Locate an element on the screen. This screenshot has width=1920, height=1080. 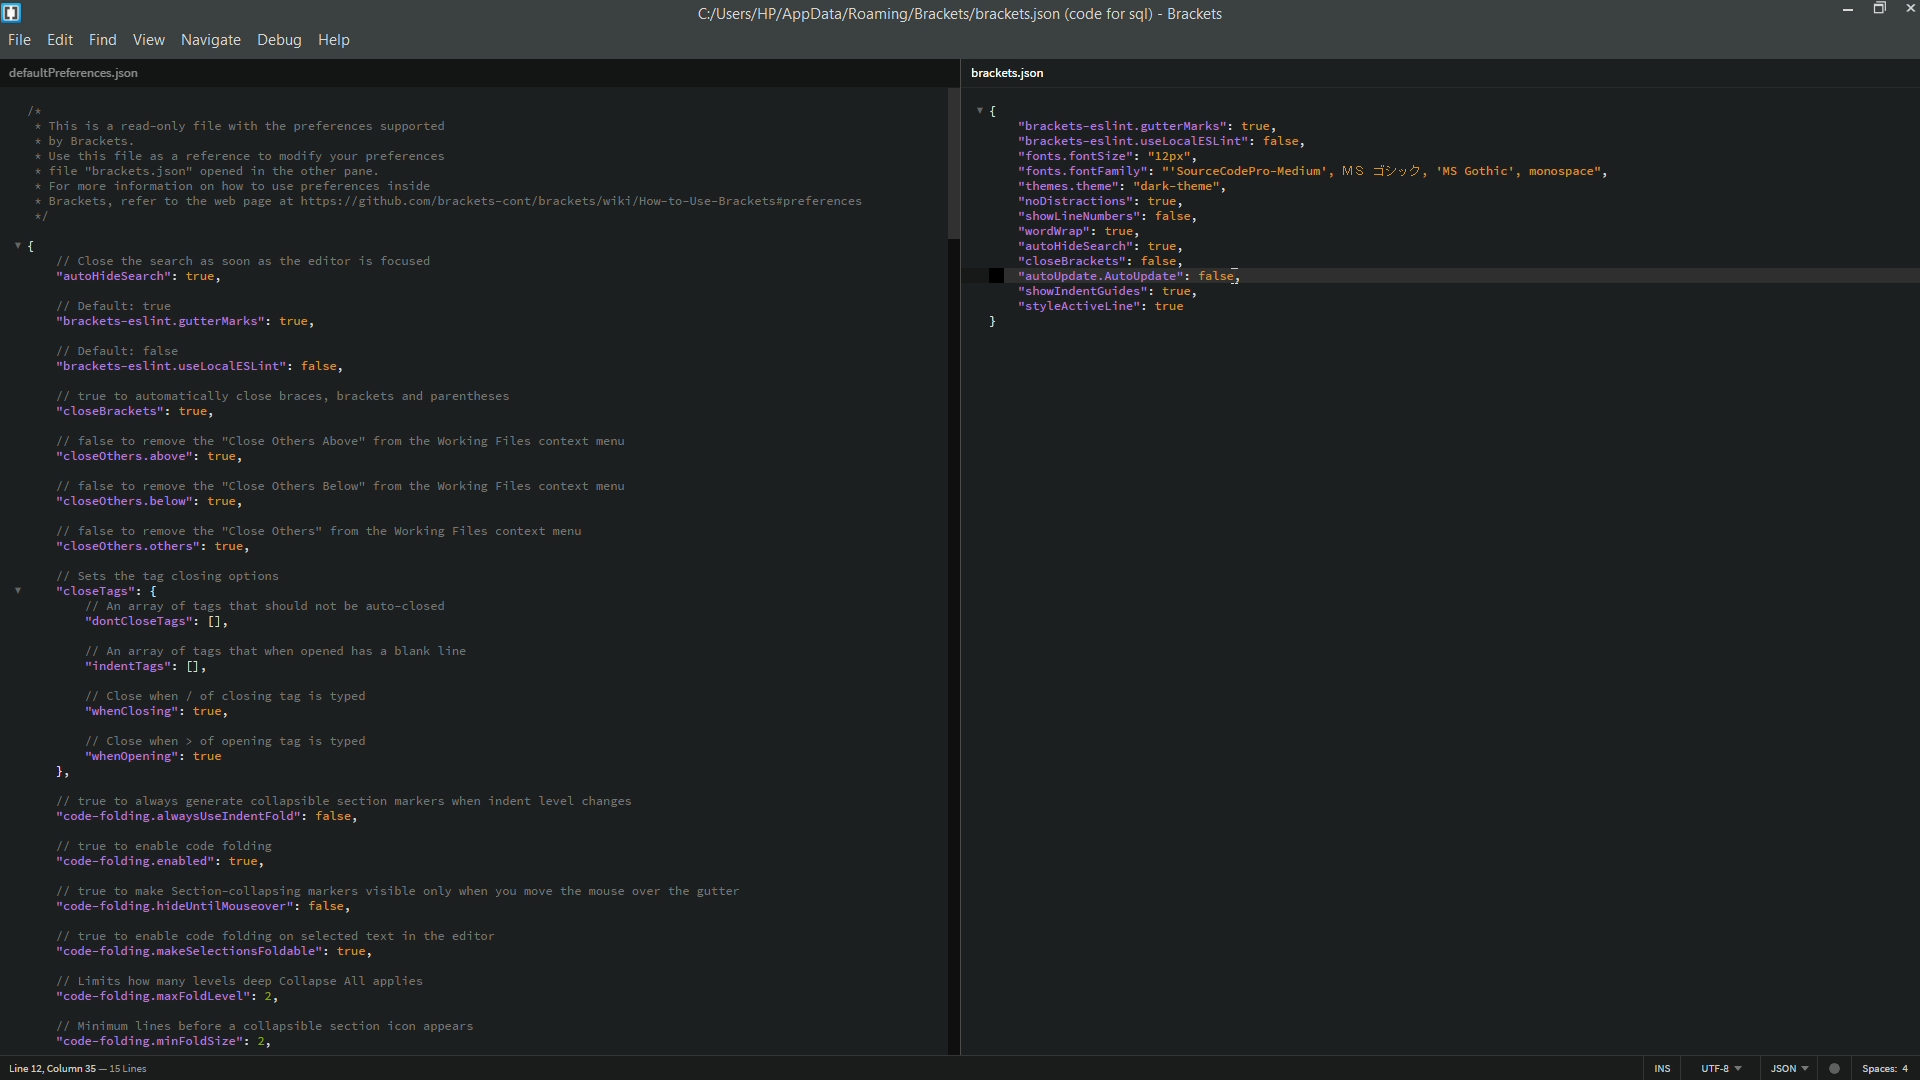
C/Users/HP/AppData/Roaming/Brackets/bracketsjson (code for sql) - Brackets is located at coordinates (970, 15).